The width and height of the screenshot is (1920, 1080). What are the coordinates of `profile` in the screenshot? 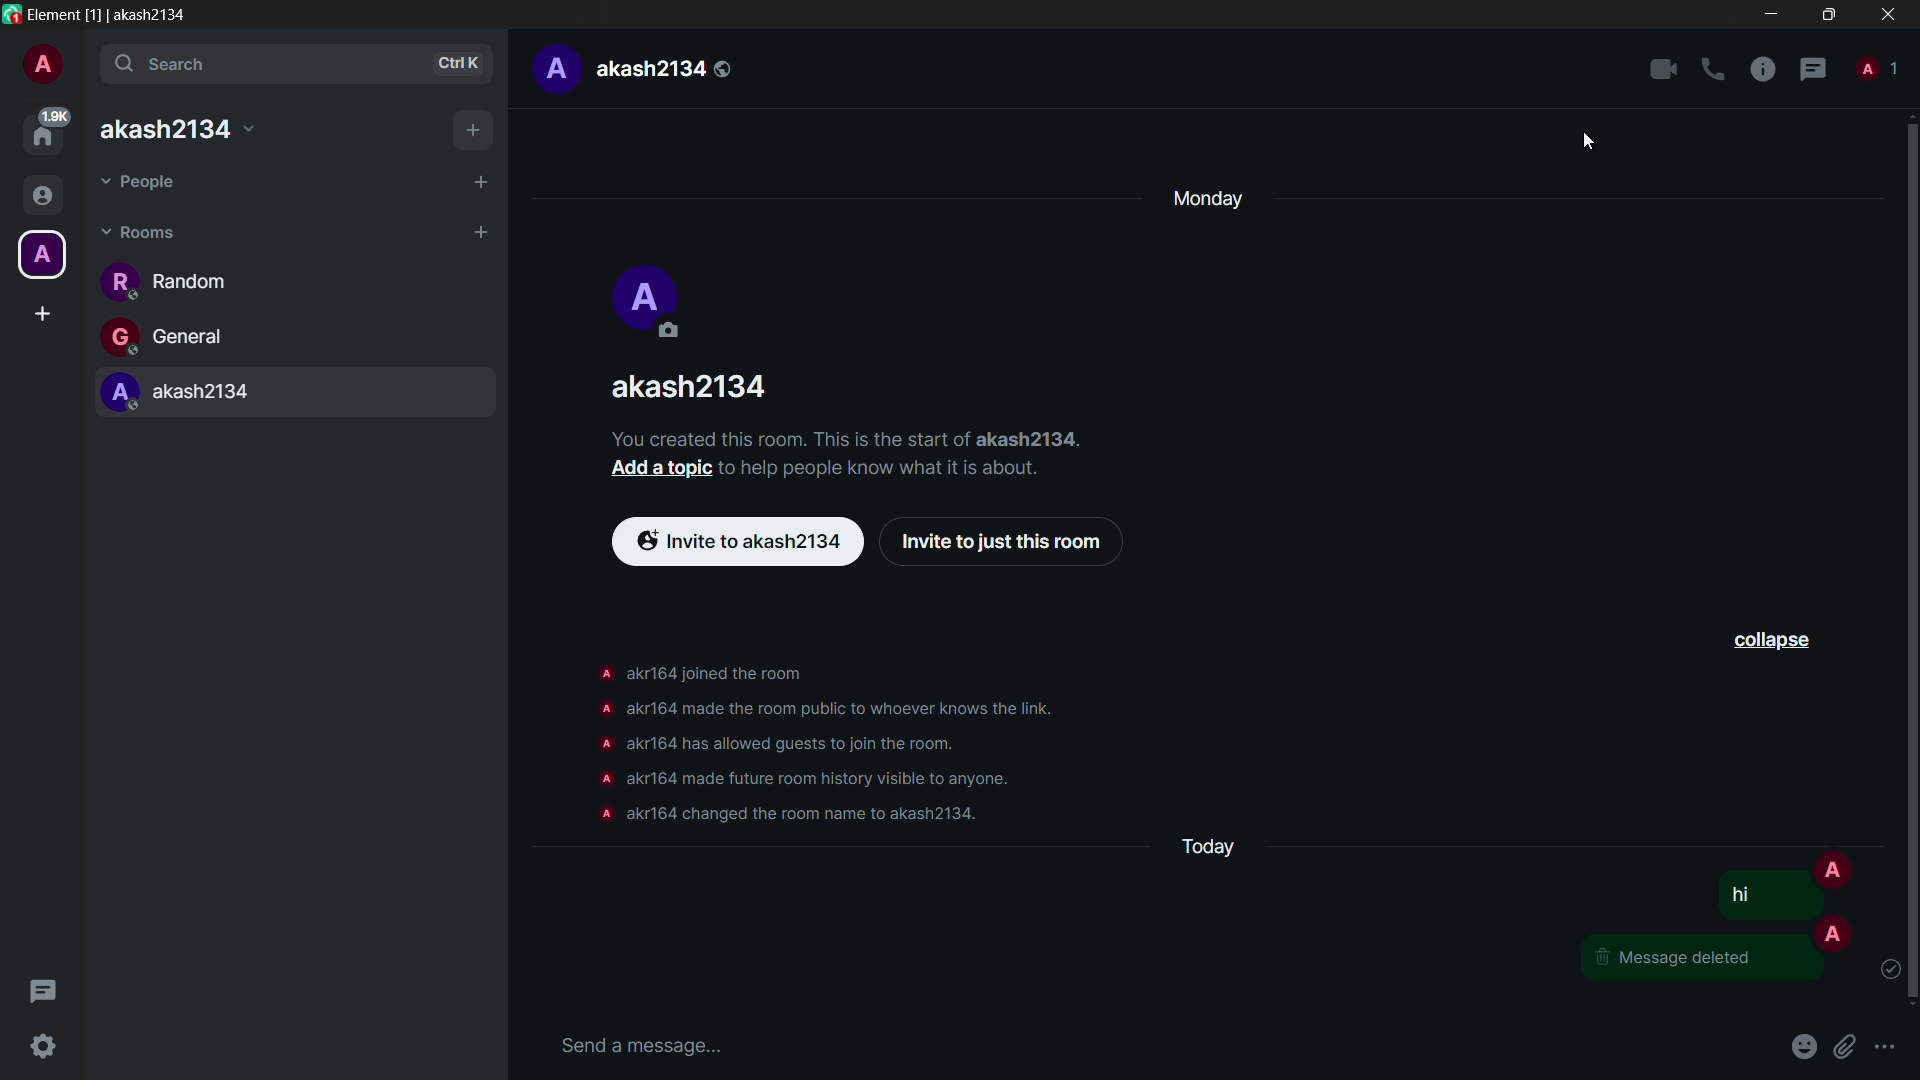 It's located at (554, 69).